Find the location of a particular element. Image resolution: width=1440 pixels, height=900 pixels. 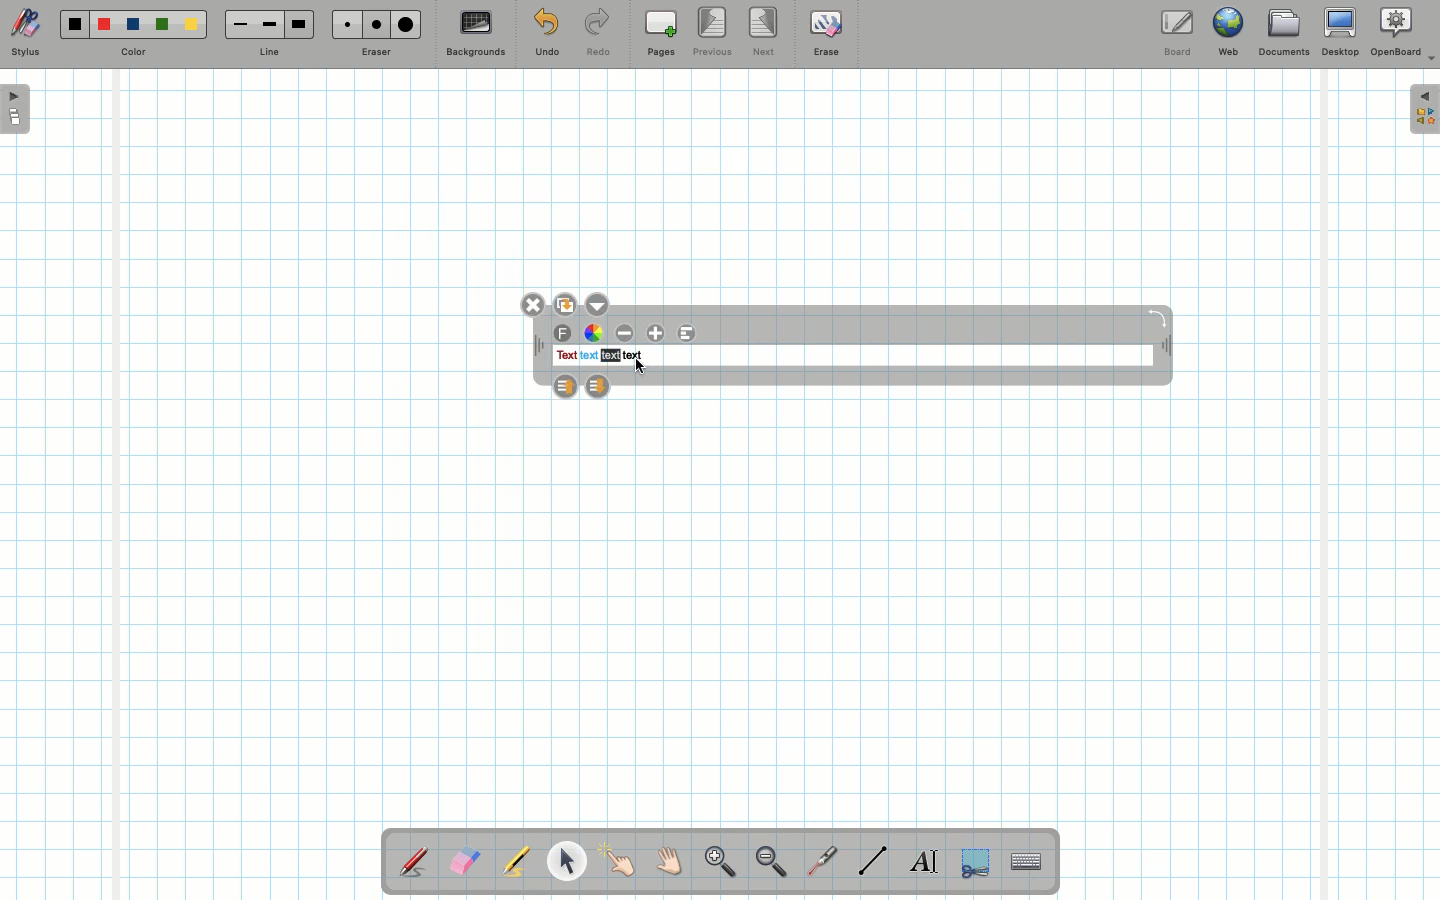

Erase is located at coordinates (825, 32).